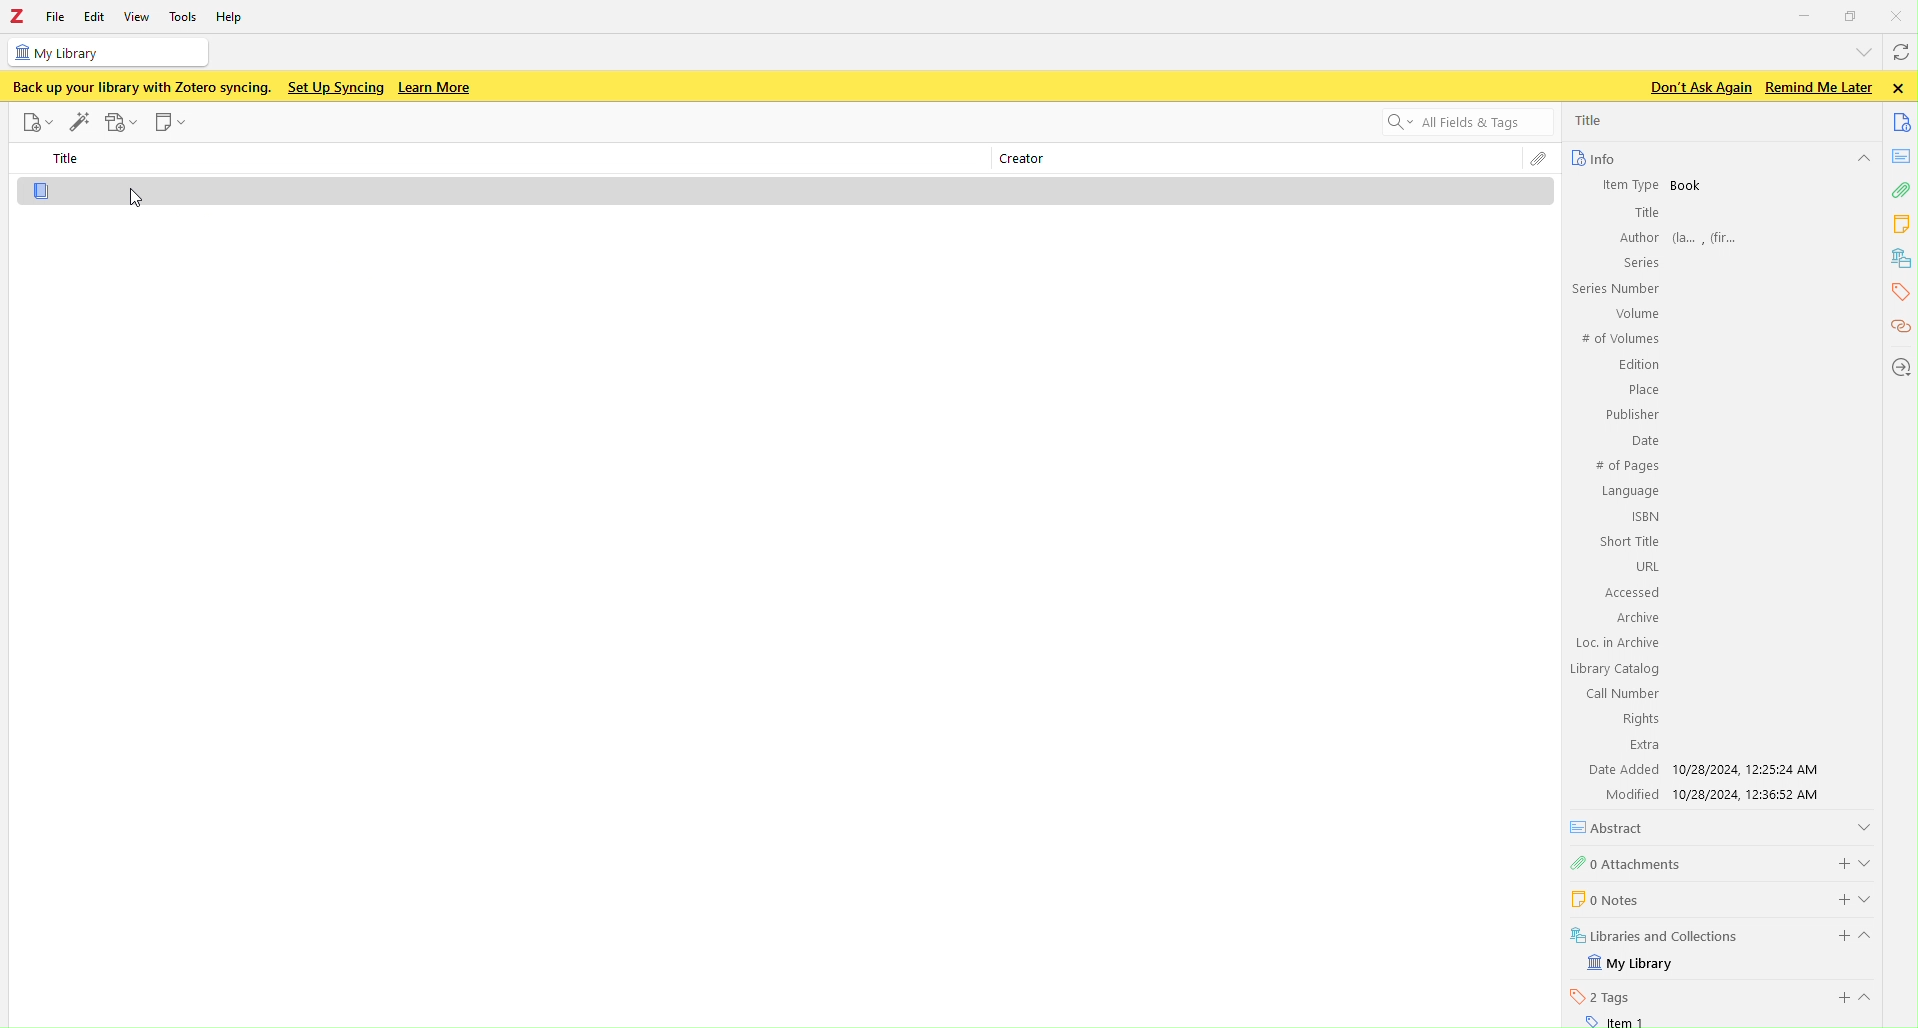  Describe the element at coordinates (172, 123) in the screenshot. I see `Note` at that location.